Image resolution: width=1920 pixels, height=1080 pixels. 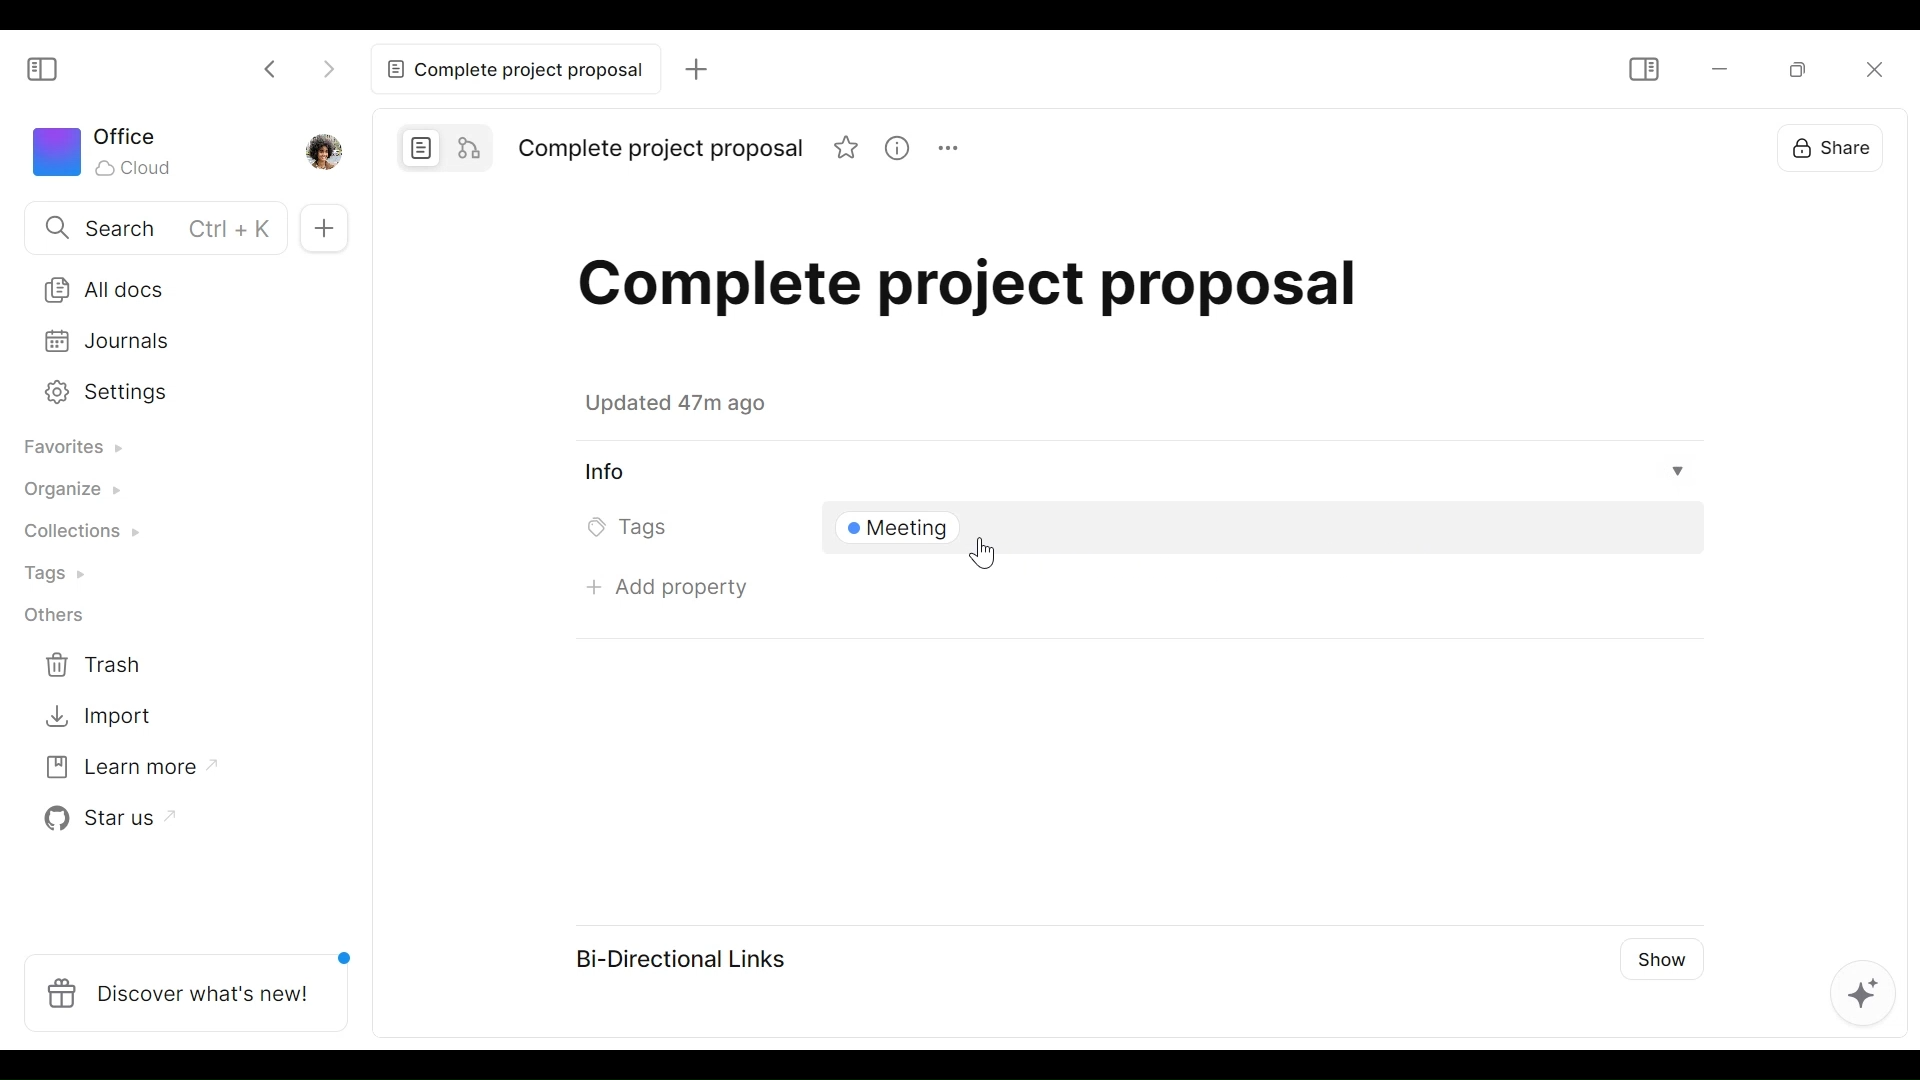 What do you see at coordinates (417, 145) in the screenshot?
I see `Page mode` at bounding box center [417, 145].